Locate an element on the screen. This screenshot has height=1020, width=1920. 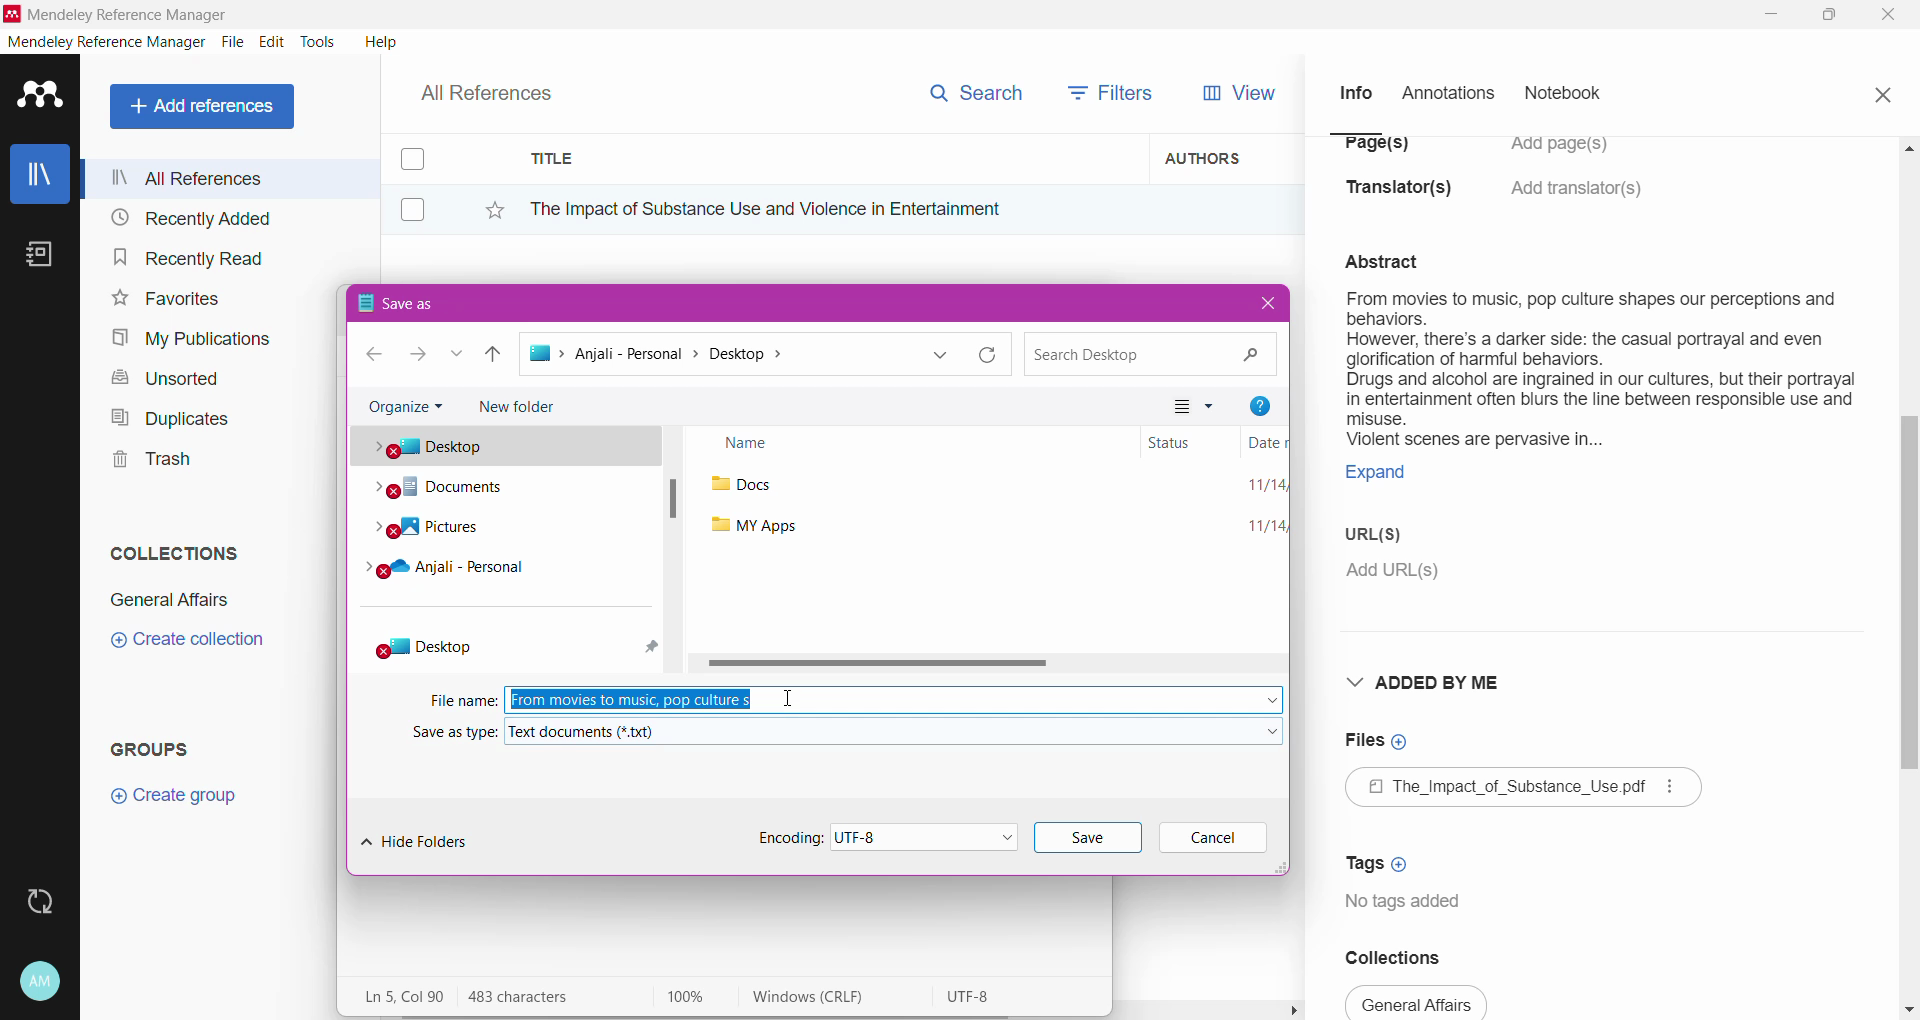
File is located at coordinates (233, 43).